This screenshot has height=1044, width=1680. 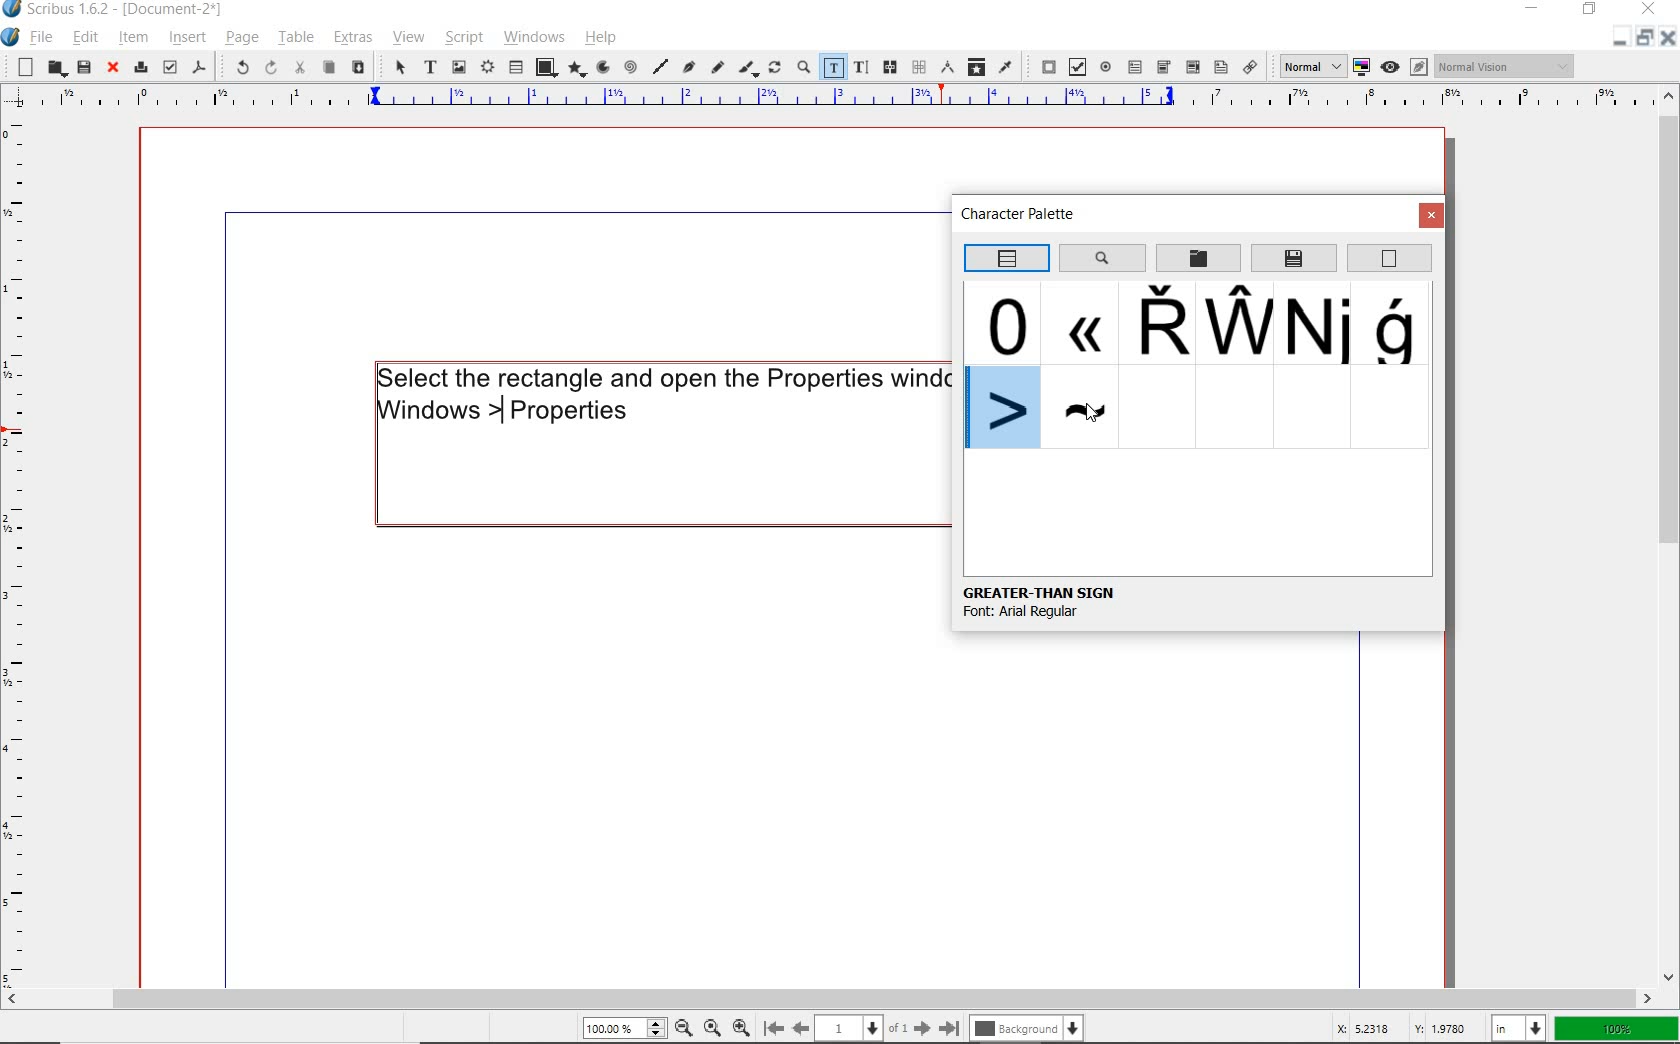 I want to click on page, so click(x=240, y=37).